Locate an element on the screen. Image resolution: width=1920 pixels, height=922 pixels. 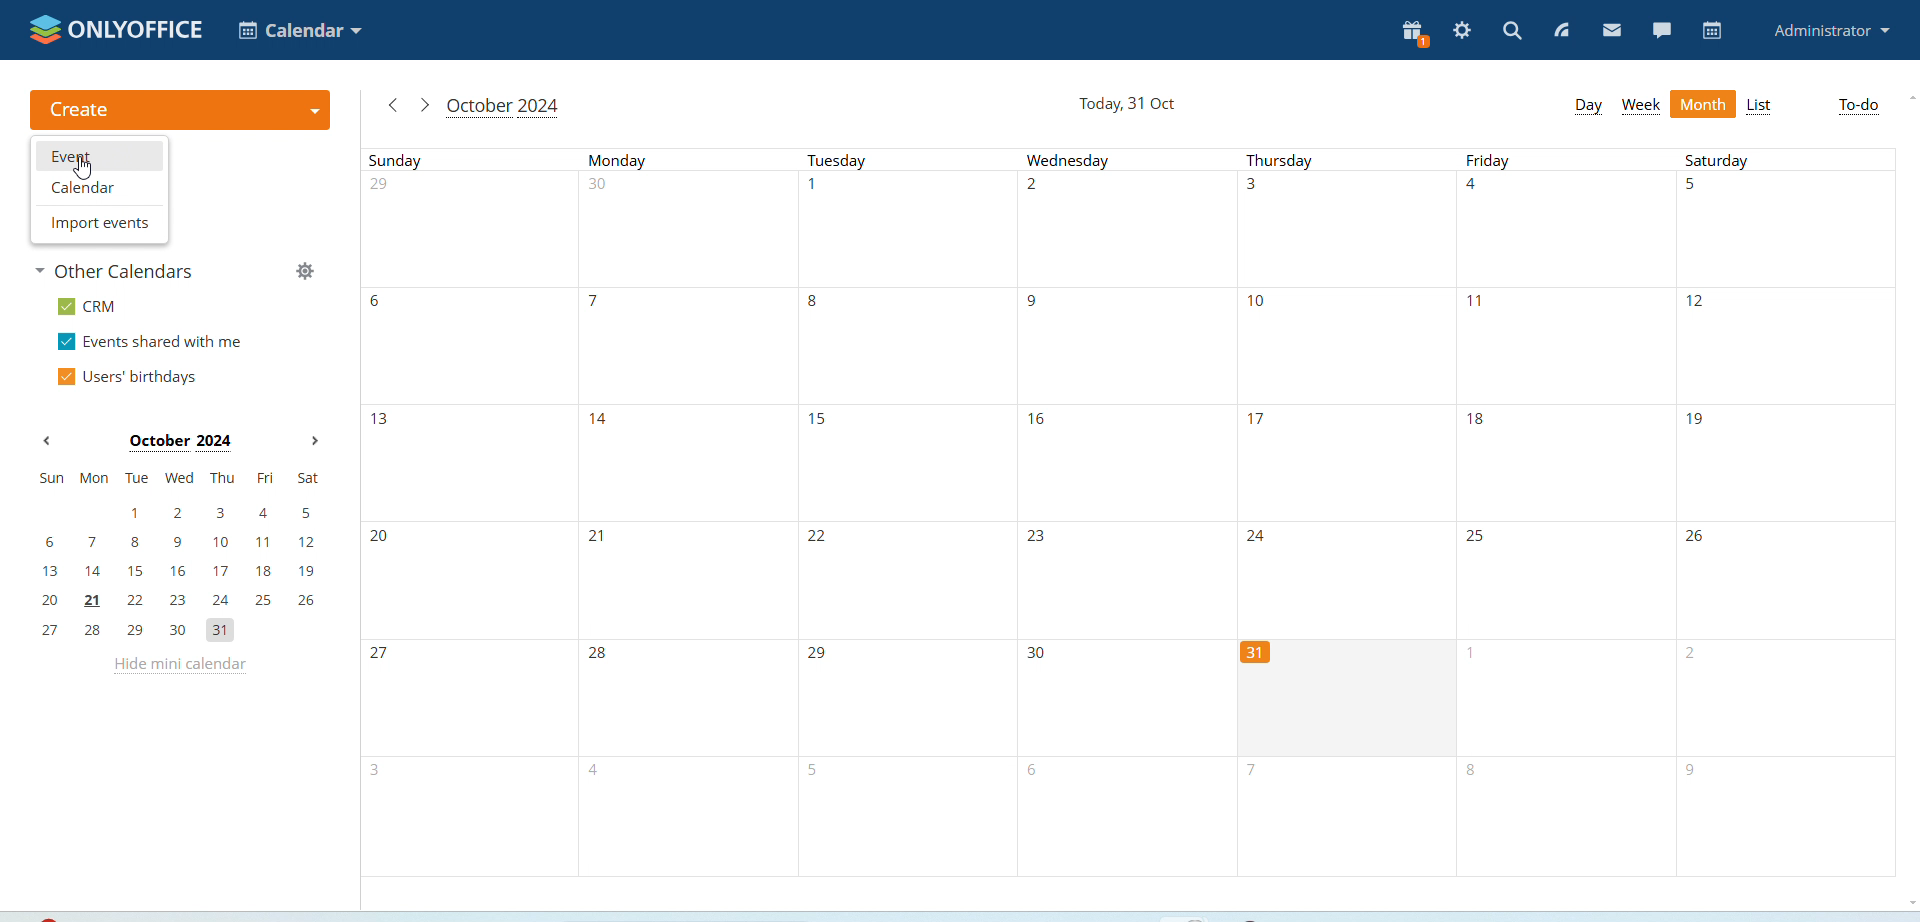
Thursday 7th november is located at coordinates (1347, 820).